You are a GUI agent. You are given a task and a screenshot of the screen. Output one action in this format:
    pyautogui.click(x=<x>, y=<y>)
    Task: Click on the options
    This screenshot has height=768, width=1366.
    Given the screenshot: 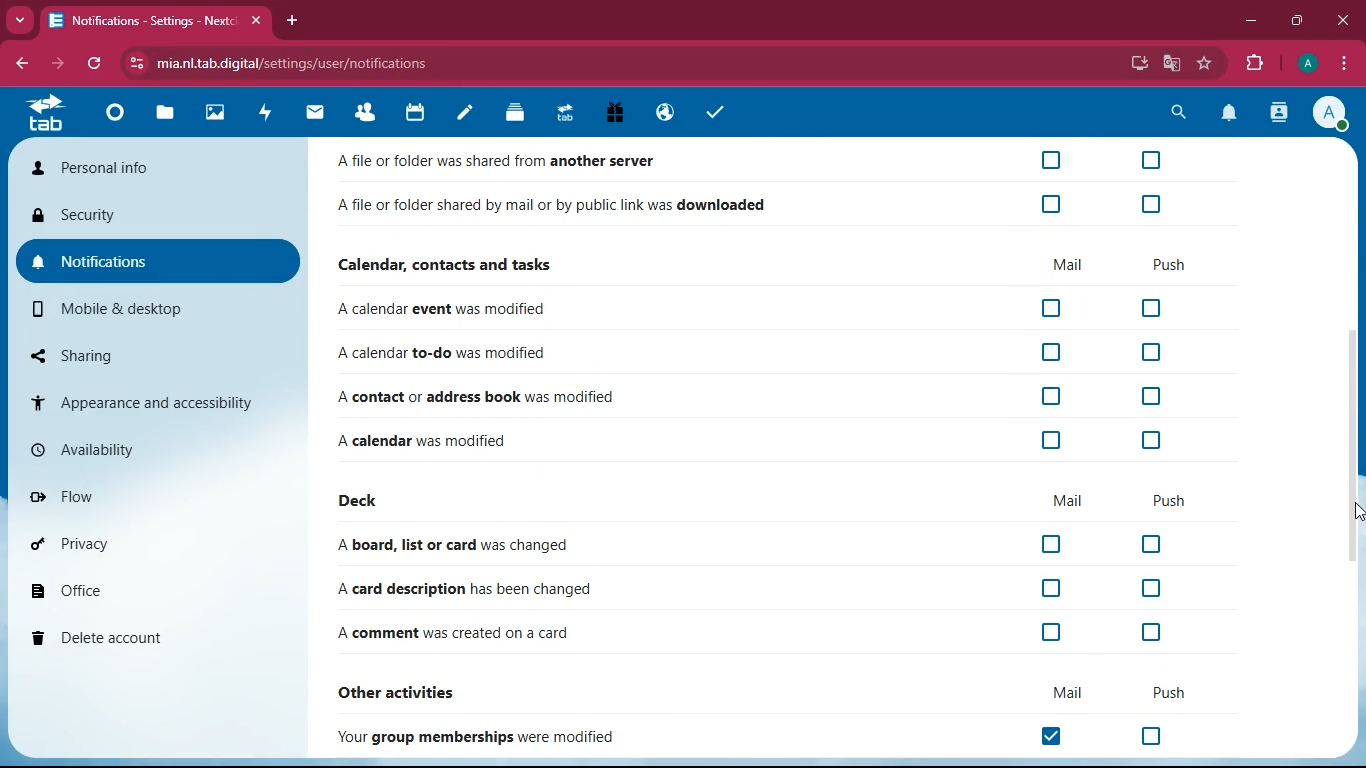 What is the action you would take?
    pyautogui.click(x=1344, y=63)
    